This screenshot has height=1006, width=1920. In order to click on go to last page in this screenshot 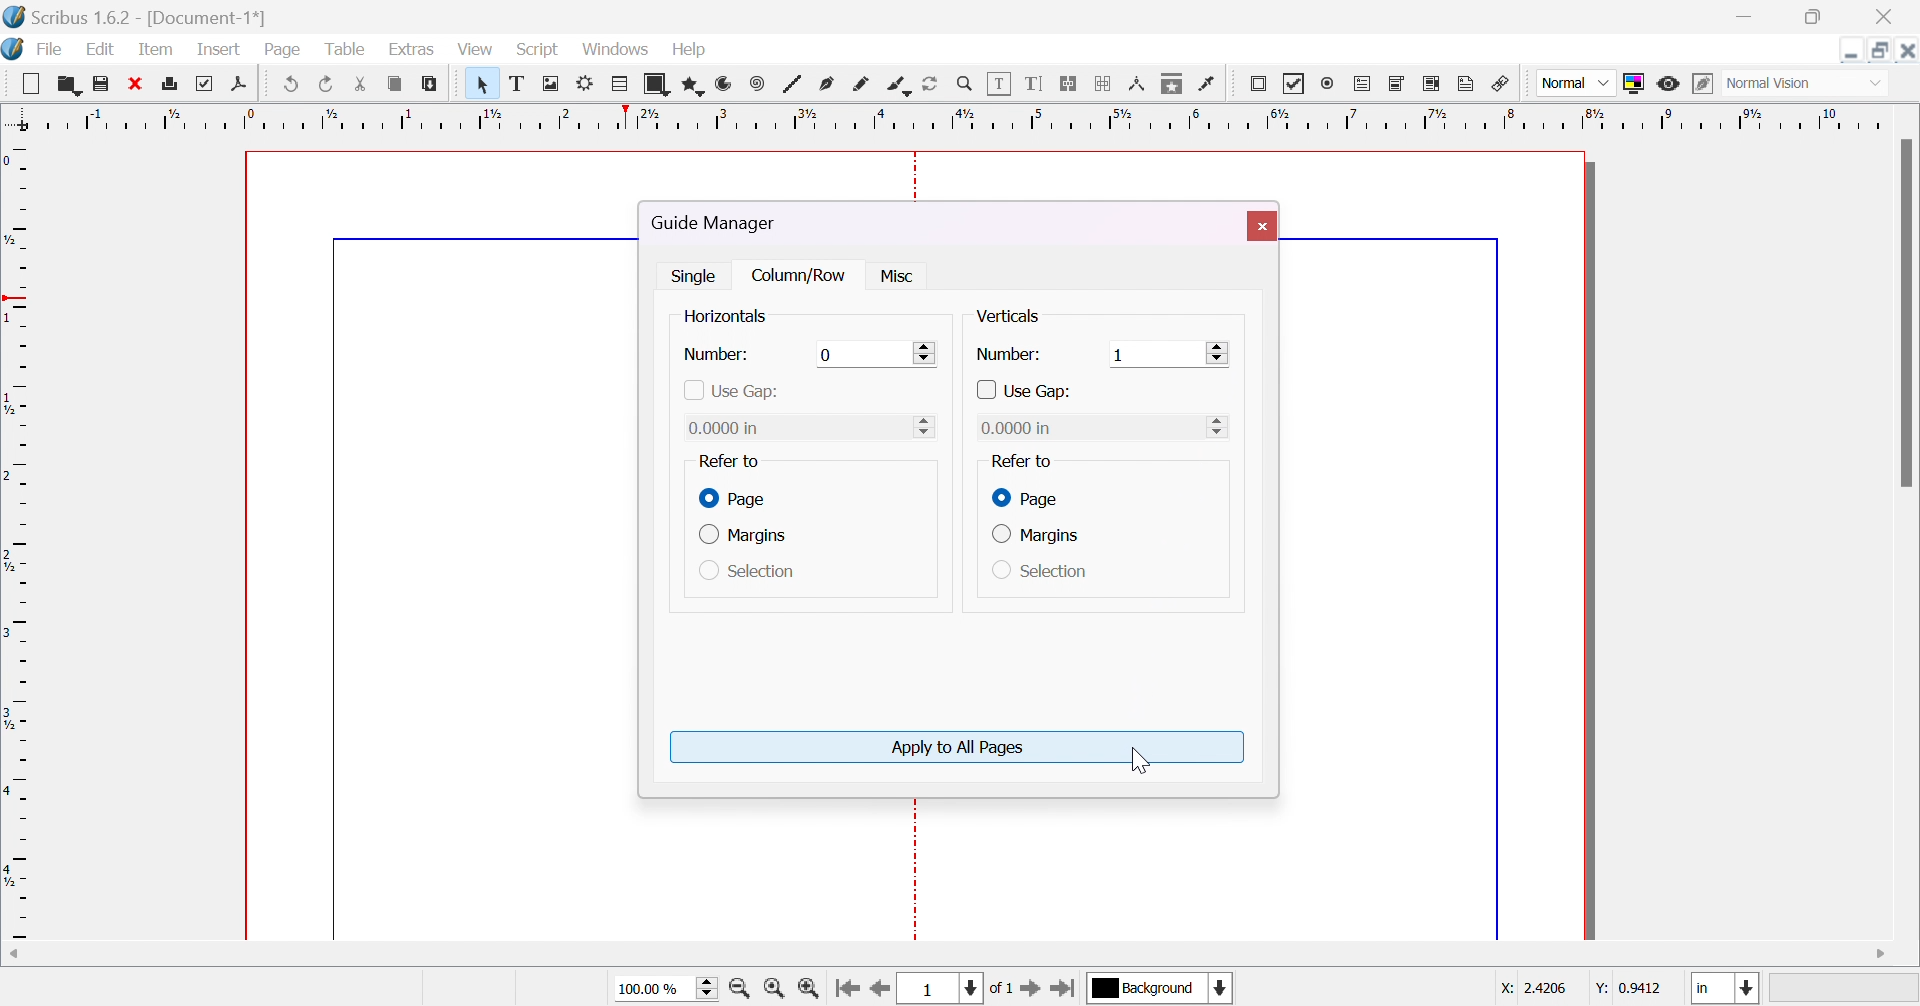, I will do `click(1067, 987)`.